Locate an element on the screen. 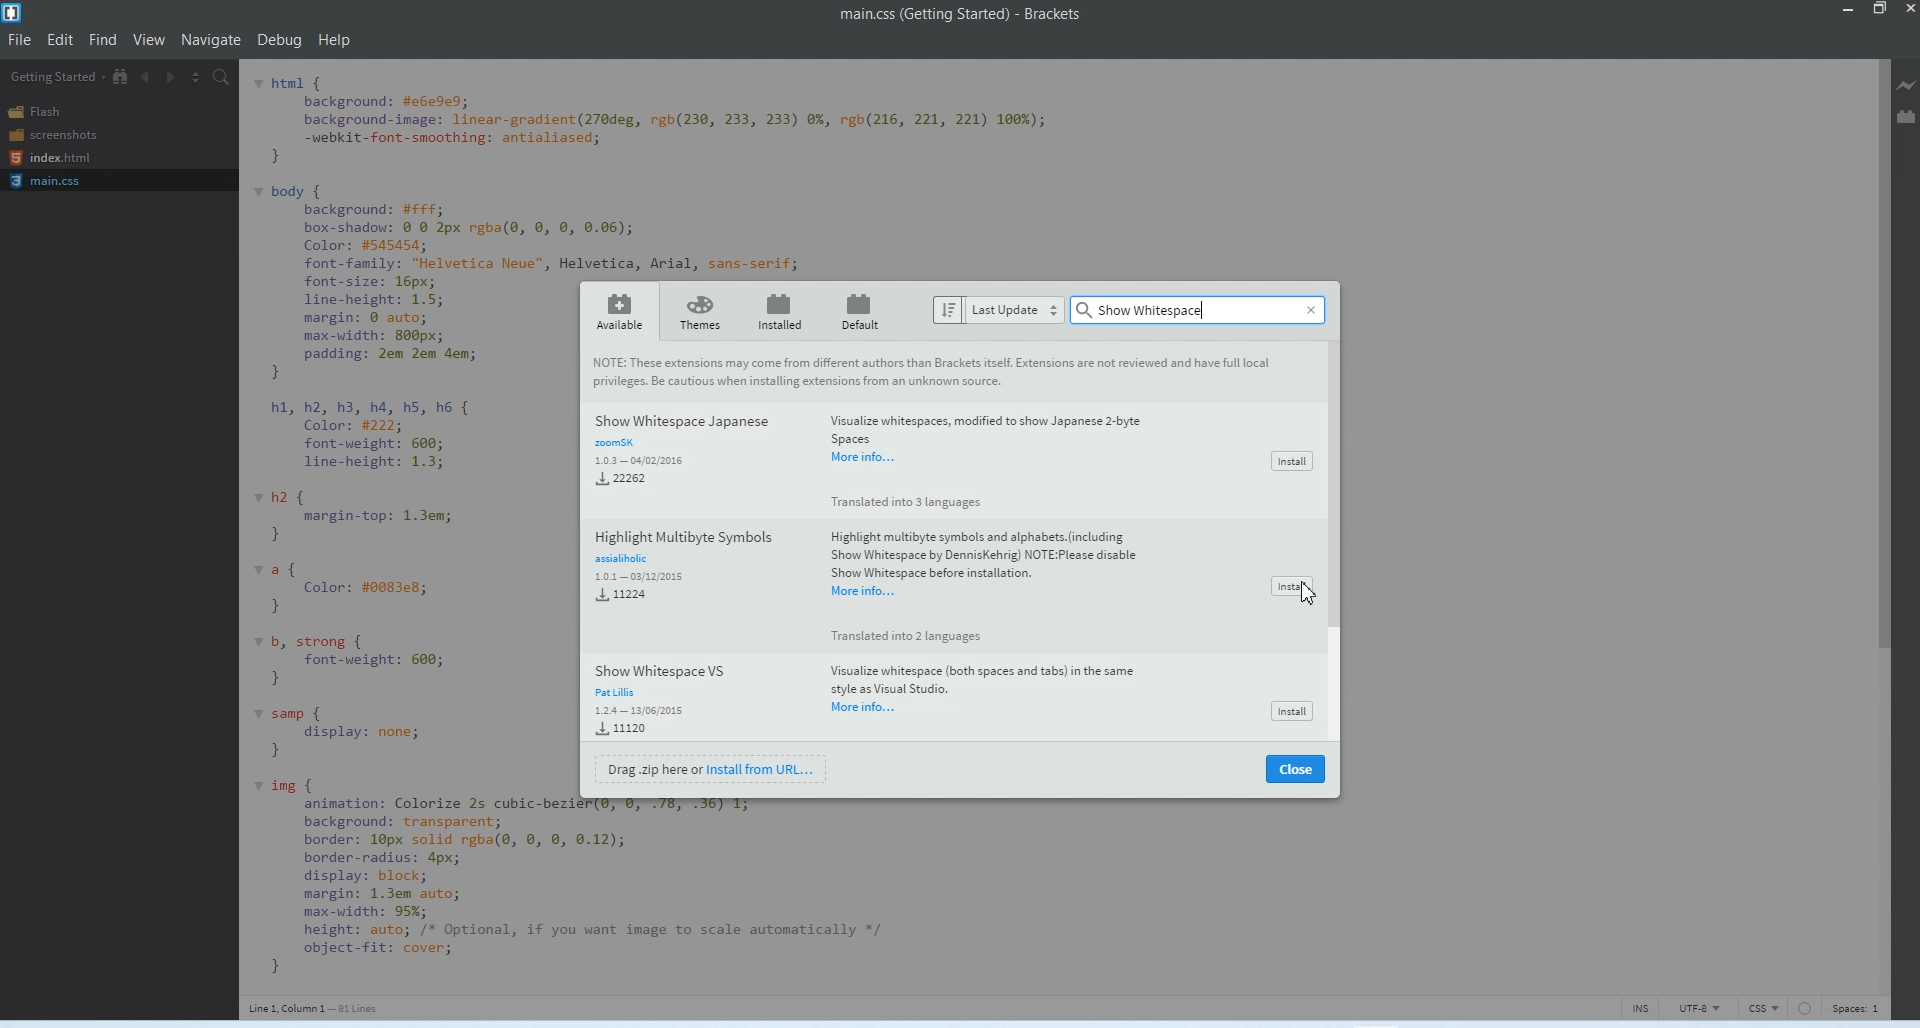 The image size is (1920, 1028). Highlight Multibyte symbol is located at coordinates (895, 583).